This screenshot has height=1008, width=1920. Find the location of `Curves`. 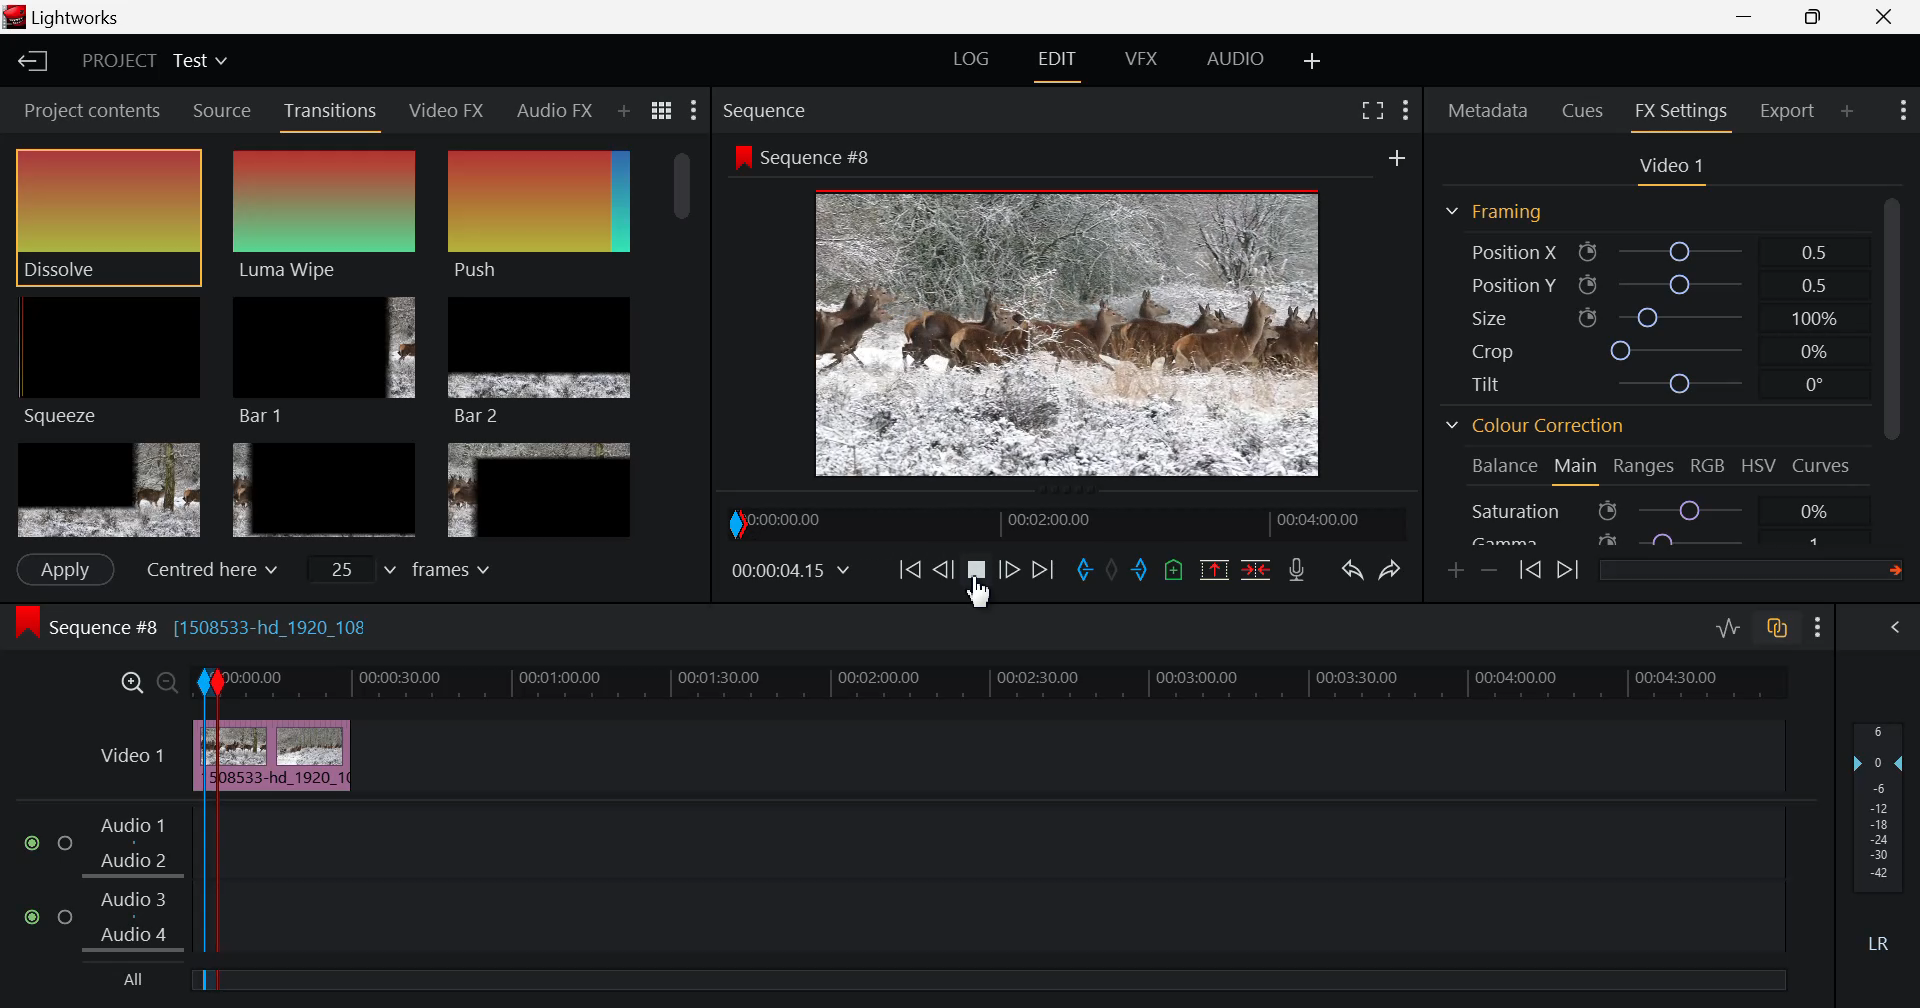

Curves is located at coordinates (1824, 466).